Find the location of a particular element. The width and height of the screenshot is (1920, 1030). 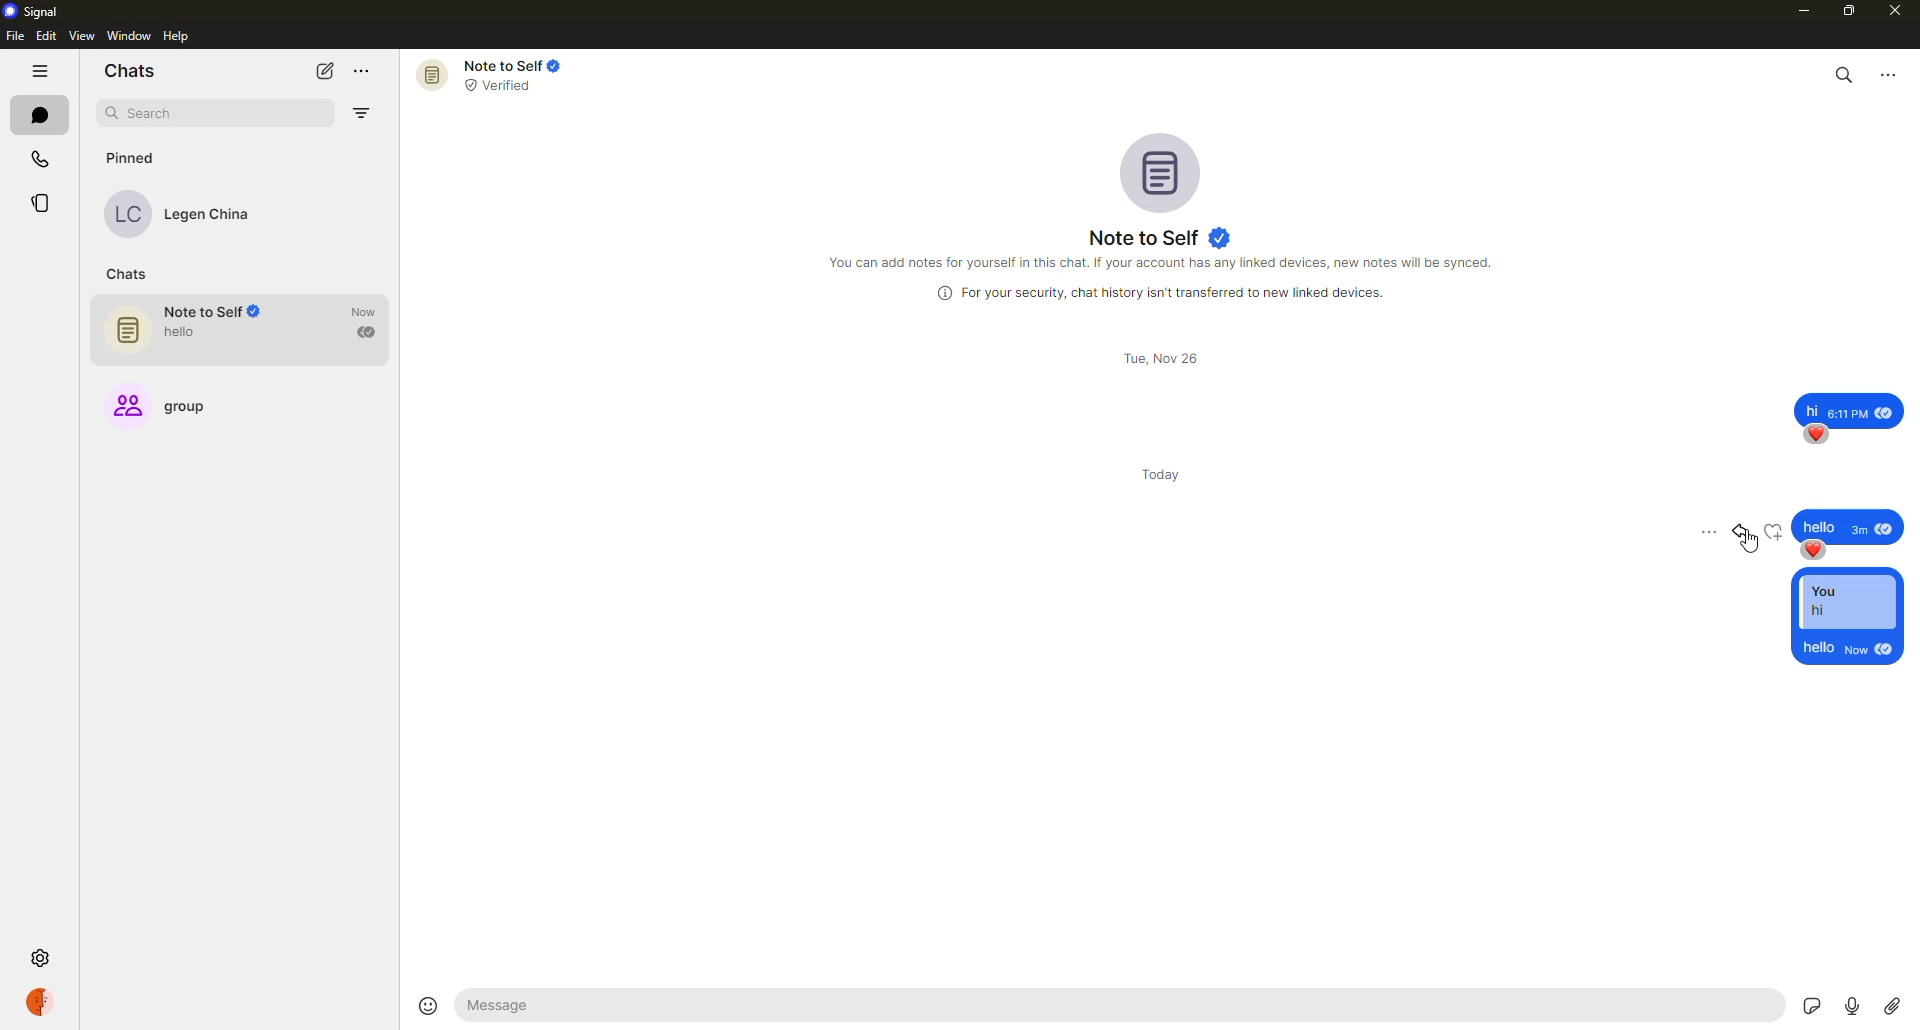

profile is located at coordinates (48, 1001).